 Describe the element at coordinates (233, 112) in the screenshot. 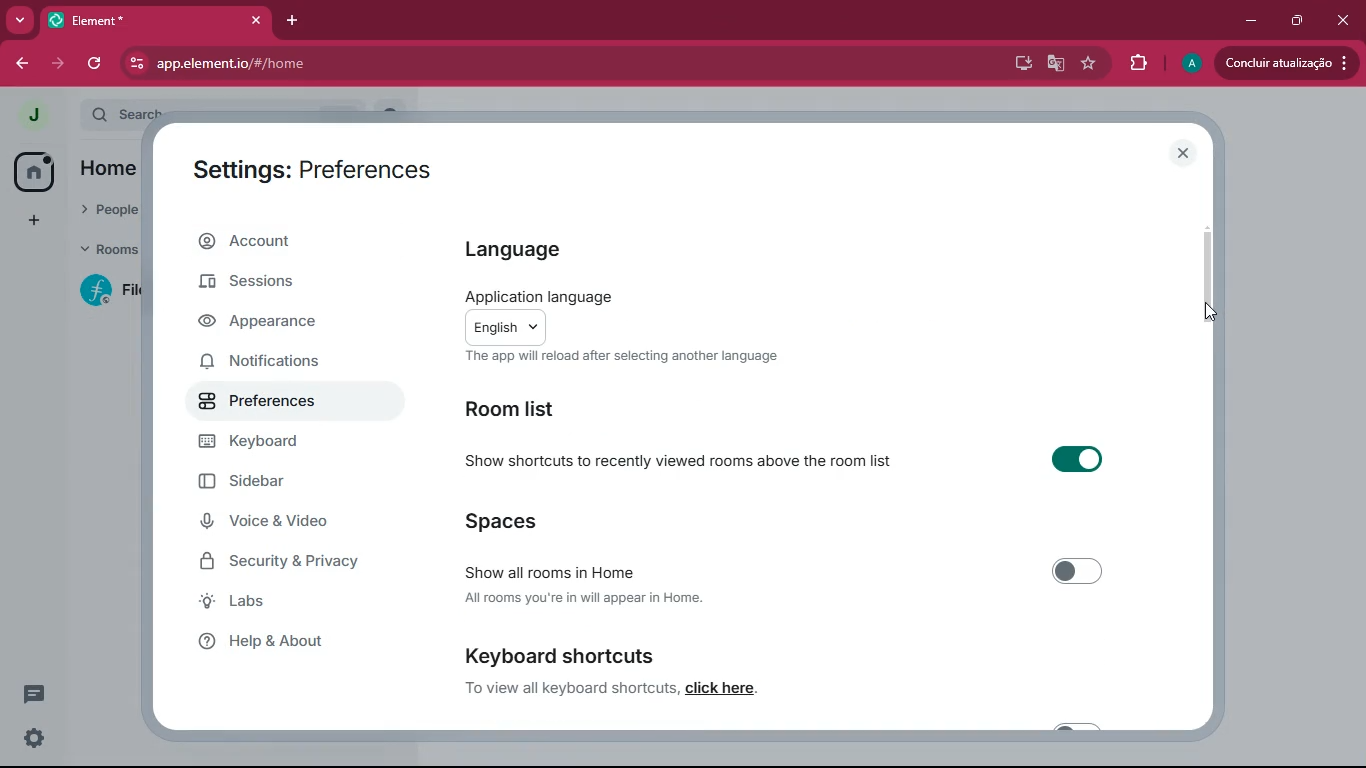

I see `search ctrl k` at that location.